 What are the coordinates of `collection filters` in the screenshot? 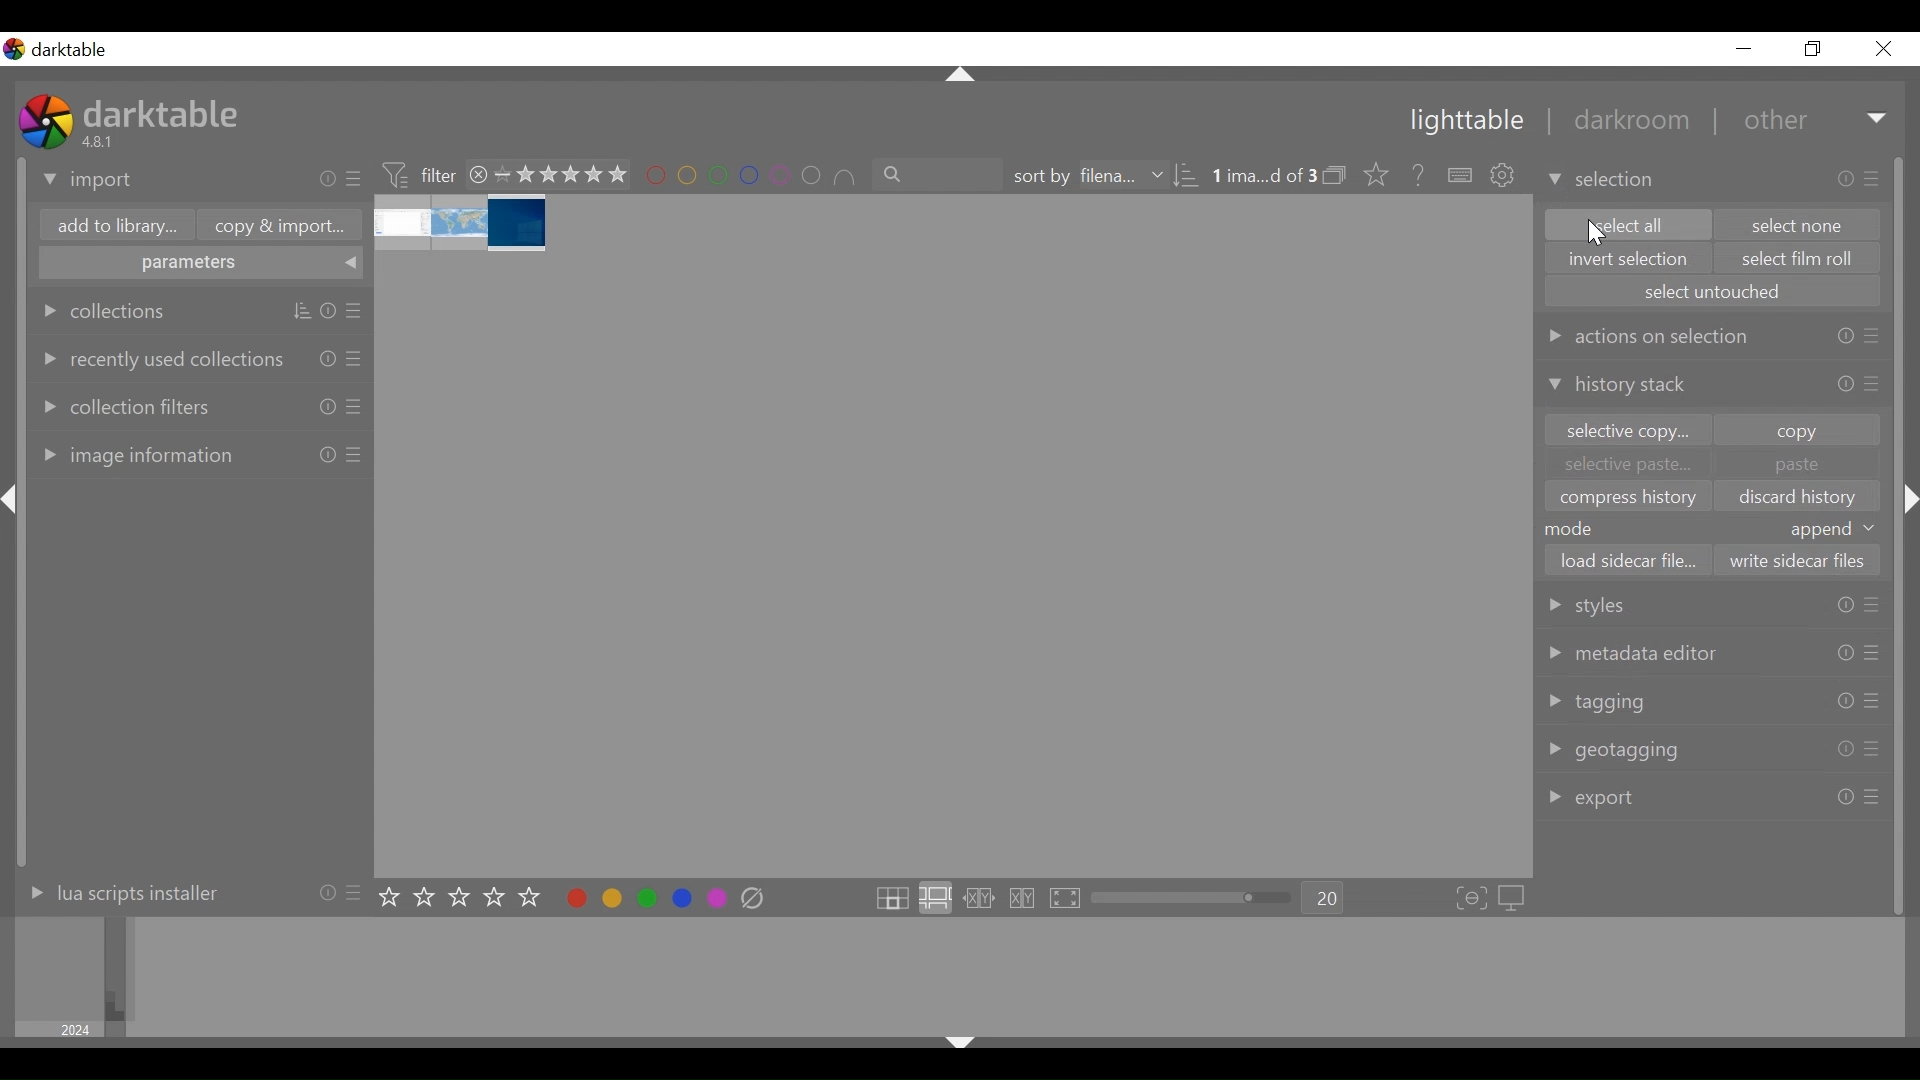 It's located at (124, 404).